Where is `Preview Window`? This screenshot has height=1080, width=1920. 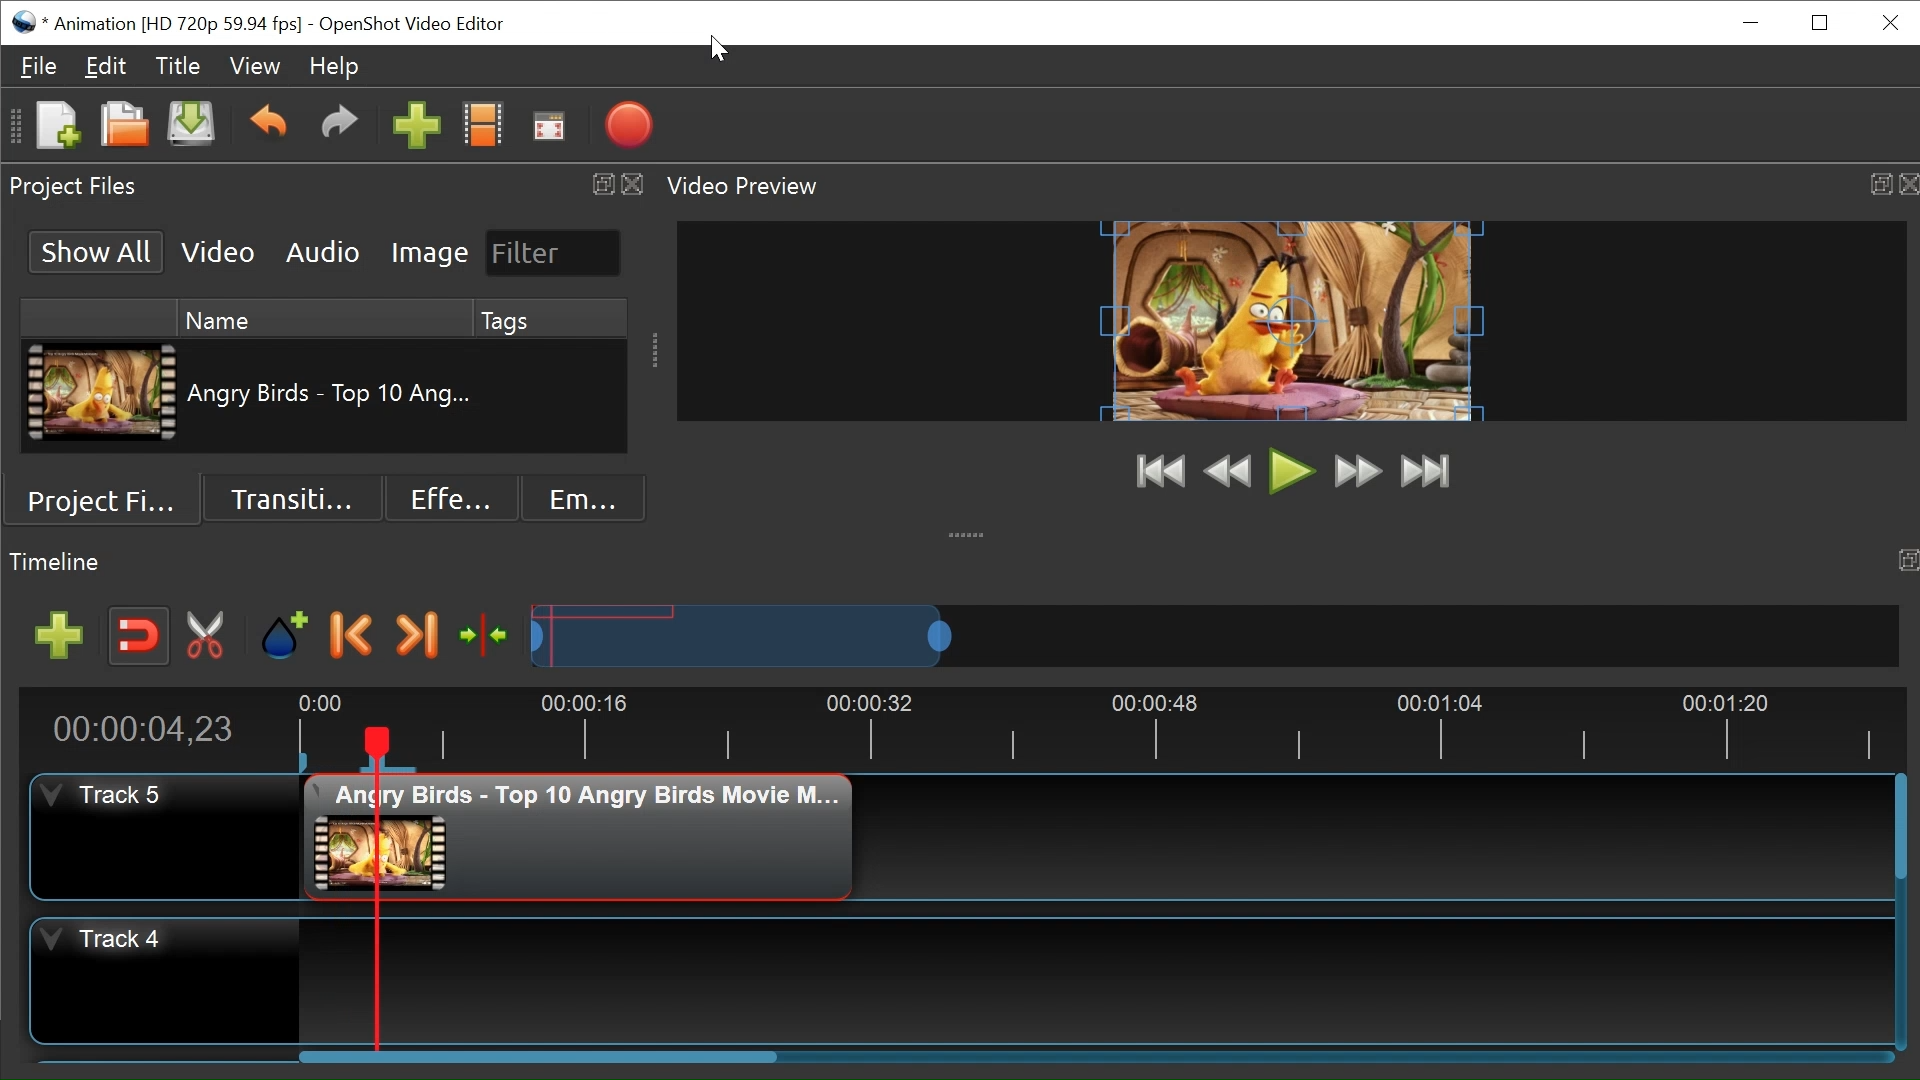
Preview Window is located at coordinates (1289, 320).